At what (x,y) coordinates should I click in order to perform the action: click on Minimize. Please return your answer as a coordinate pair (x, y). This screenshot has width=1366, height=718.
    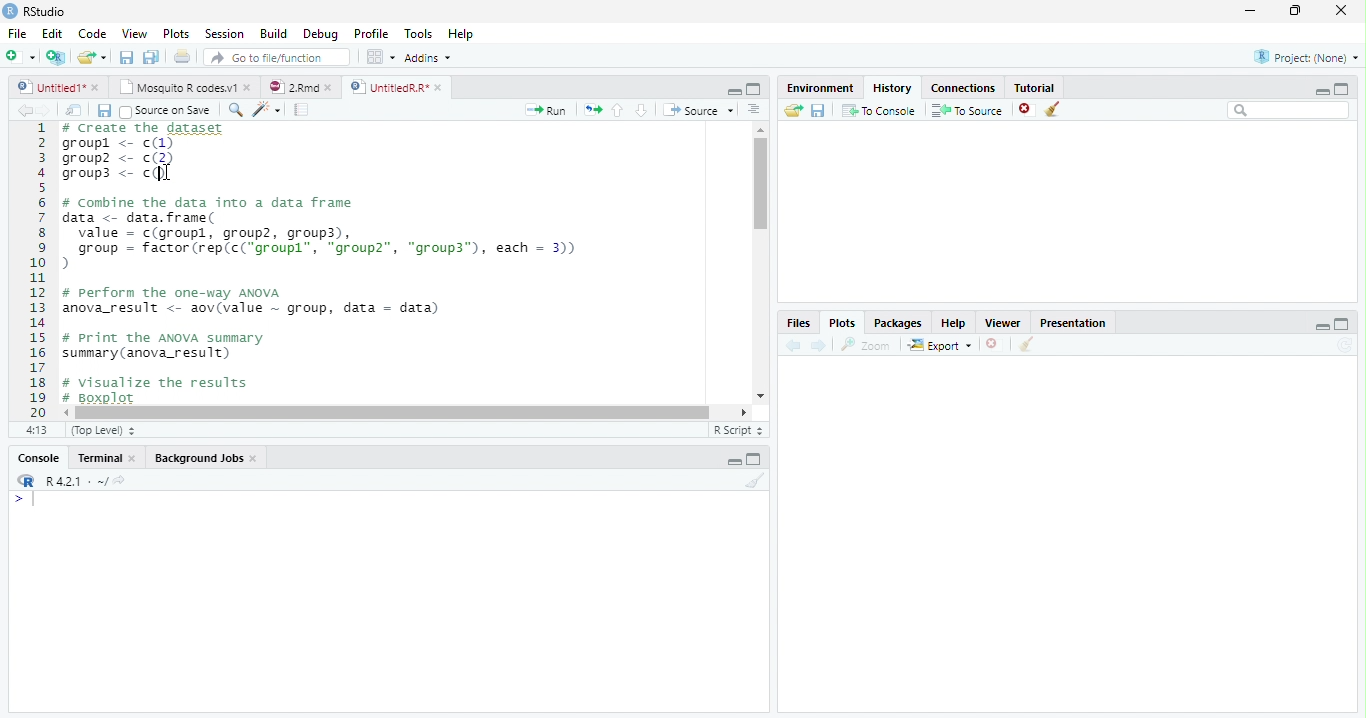
    Looking at the image, I should click on (1322, 328).